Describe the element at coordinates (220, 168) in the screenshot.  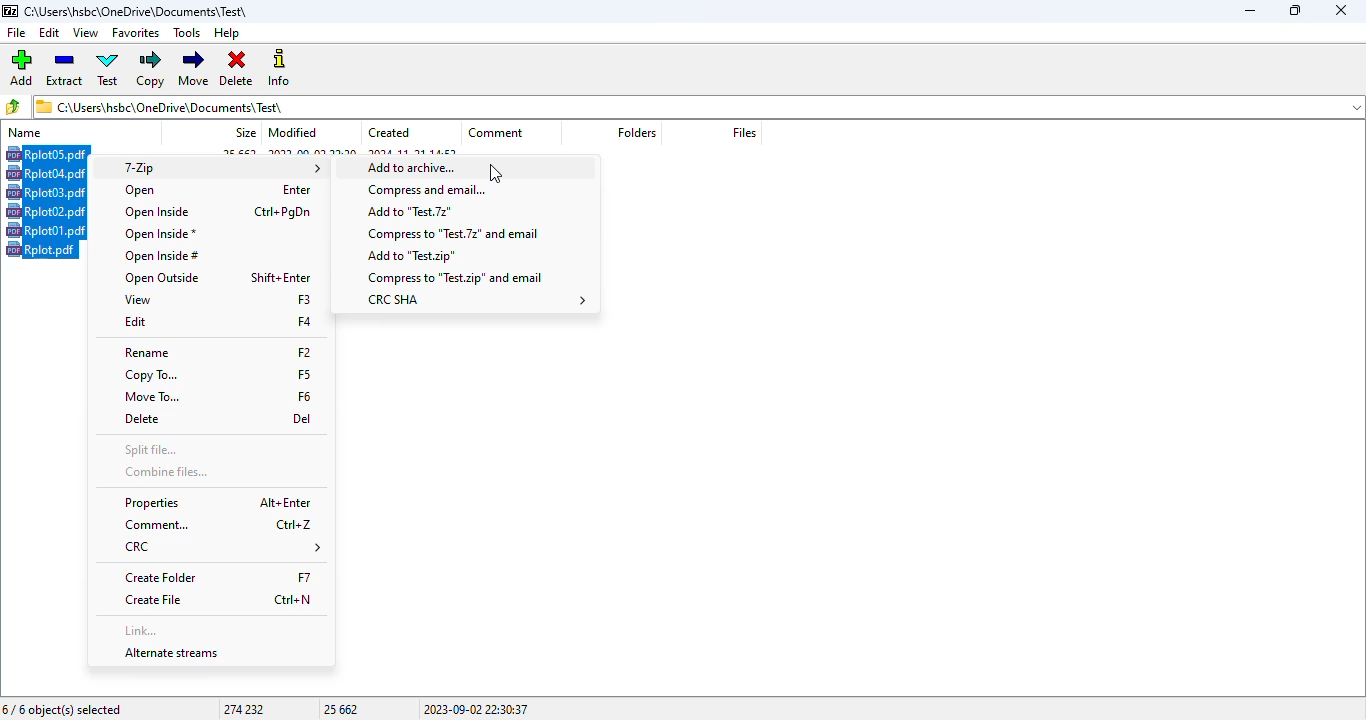
I see `7-Zip ` at that location.